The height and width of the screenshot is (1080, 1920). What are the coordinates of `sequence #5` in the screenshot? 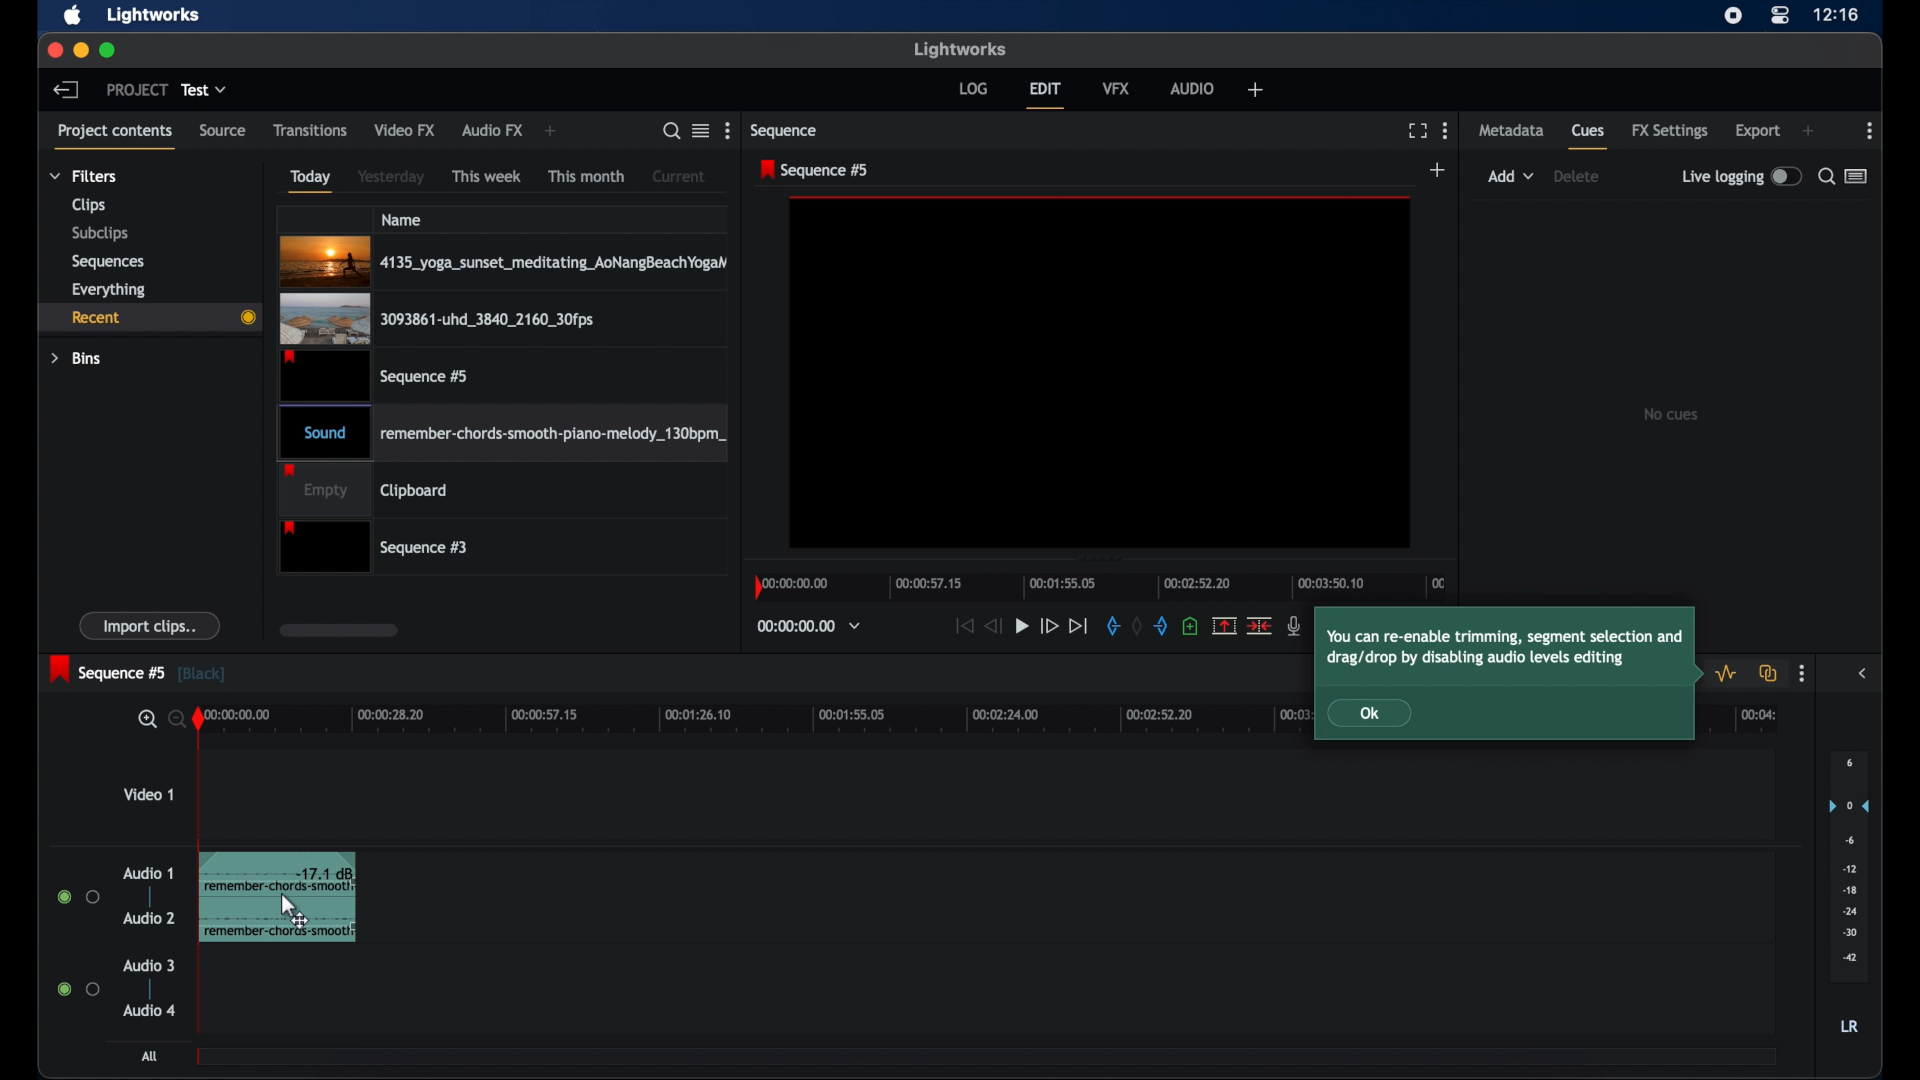 It's located at (373, 375).